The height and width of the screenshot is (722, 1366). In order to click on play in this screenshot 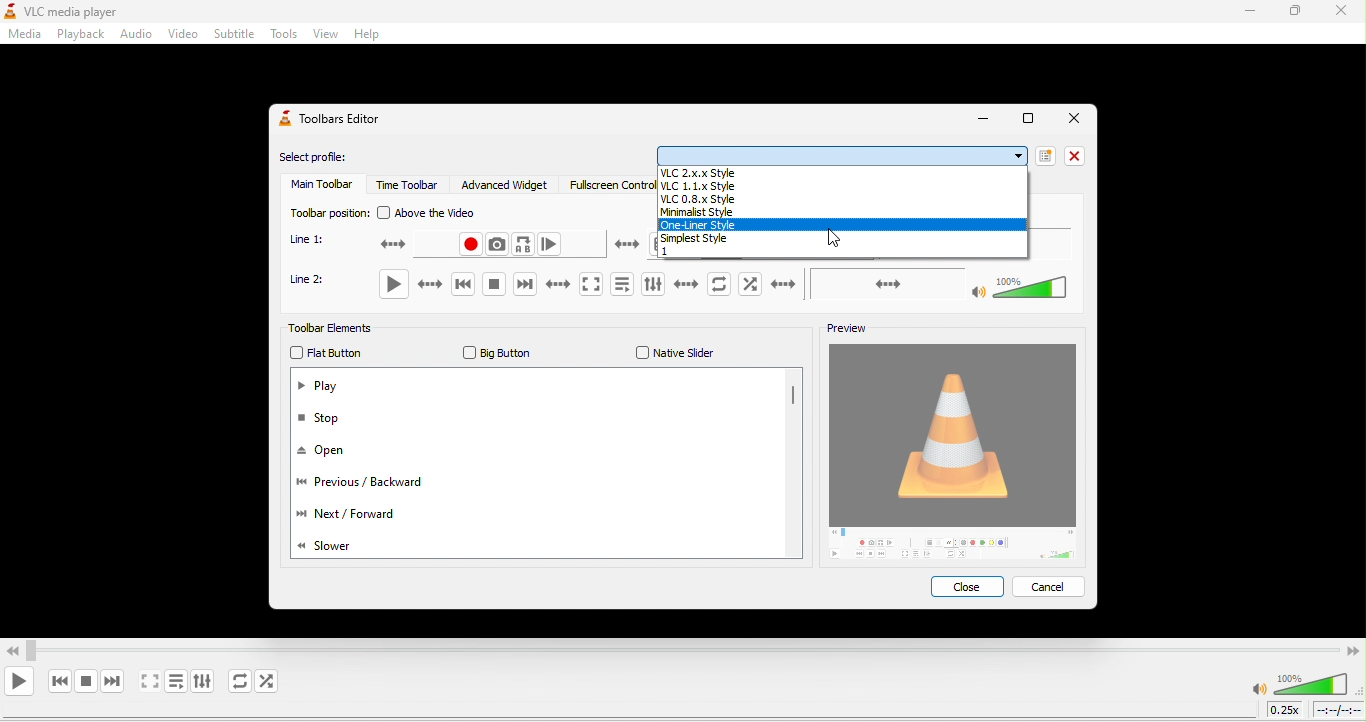, I will do `click(413, 282)`.